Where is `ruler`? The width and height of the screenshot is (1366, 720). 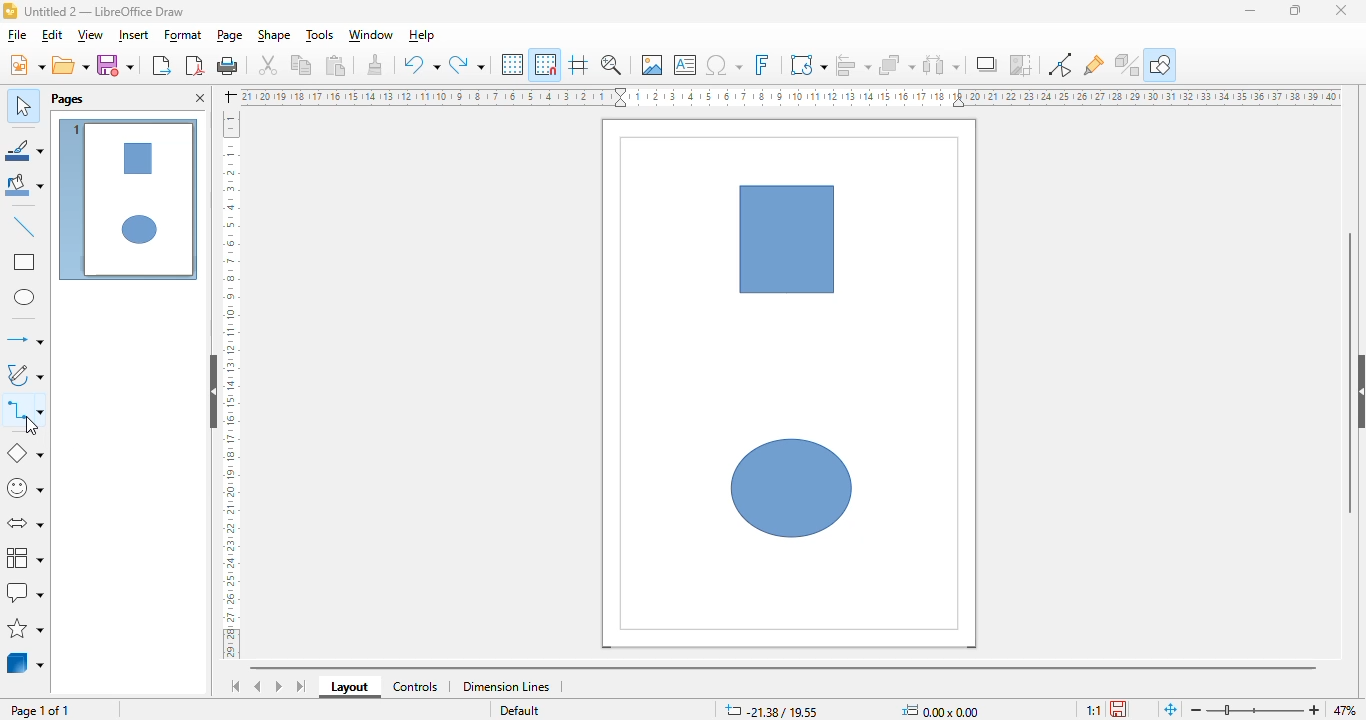 ruler is located at coordinates (791, 96).